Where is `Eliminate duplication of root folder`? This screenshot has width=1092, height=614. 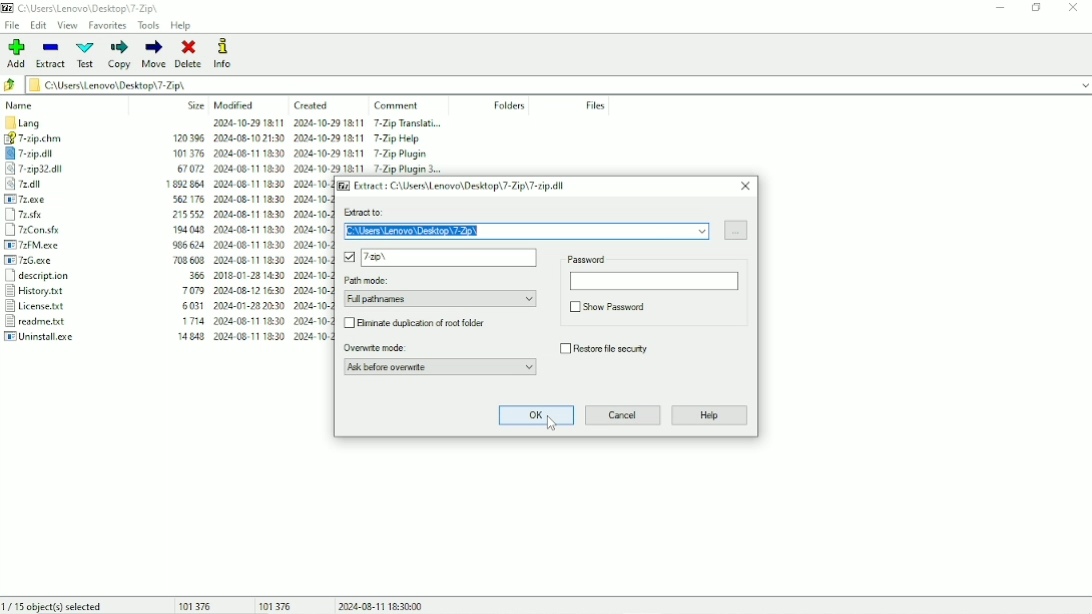 Eliminate duplication of root folder is located at coordinates (418, 323).